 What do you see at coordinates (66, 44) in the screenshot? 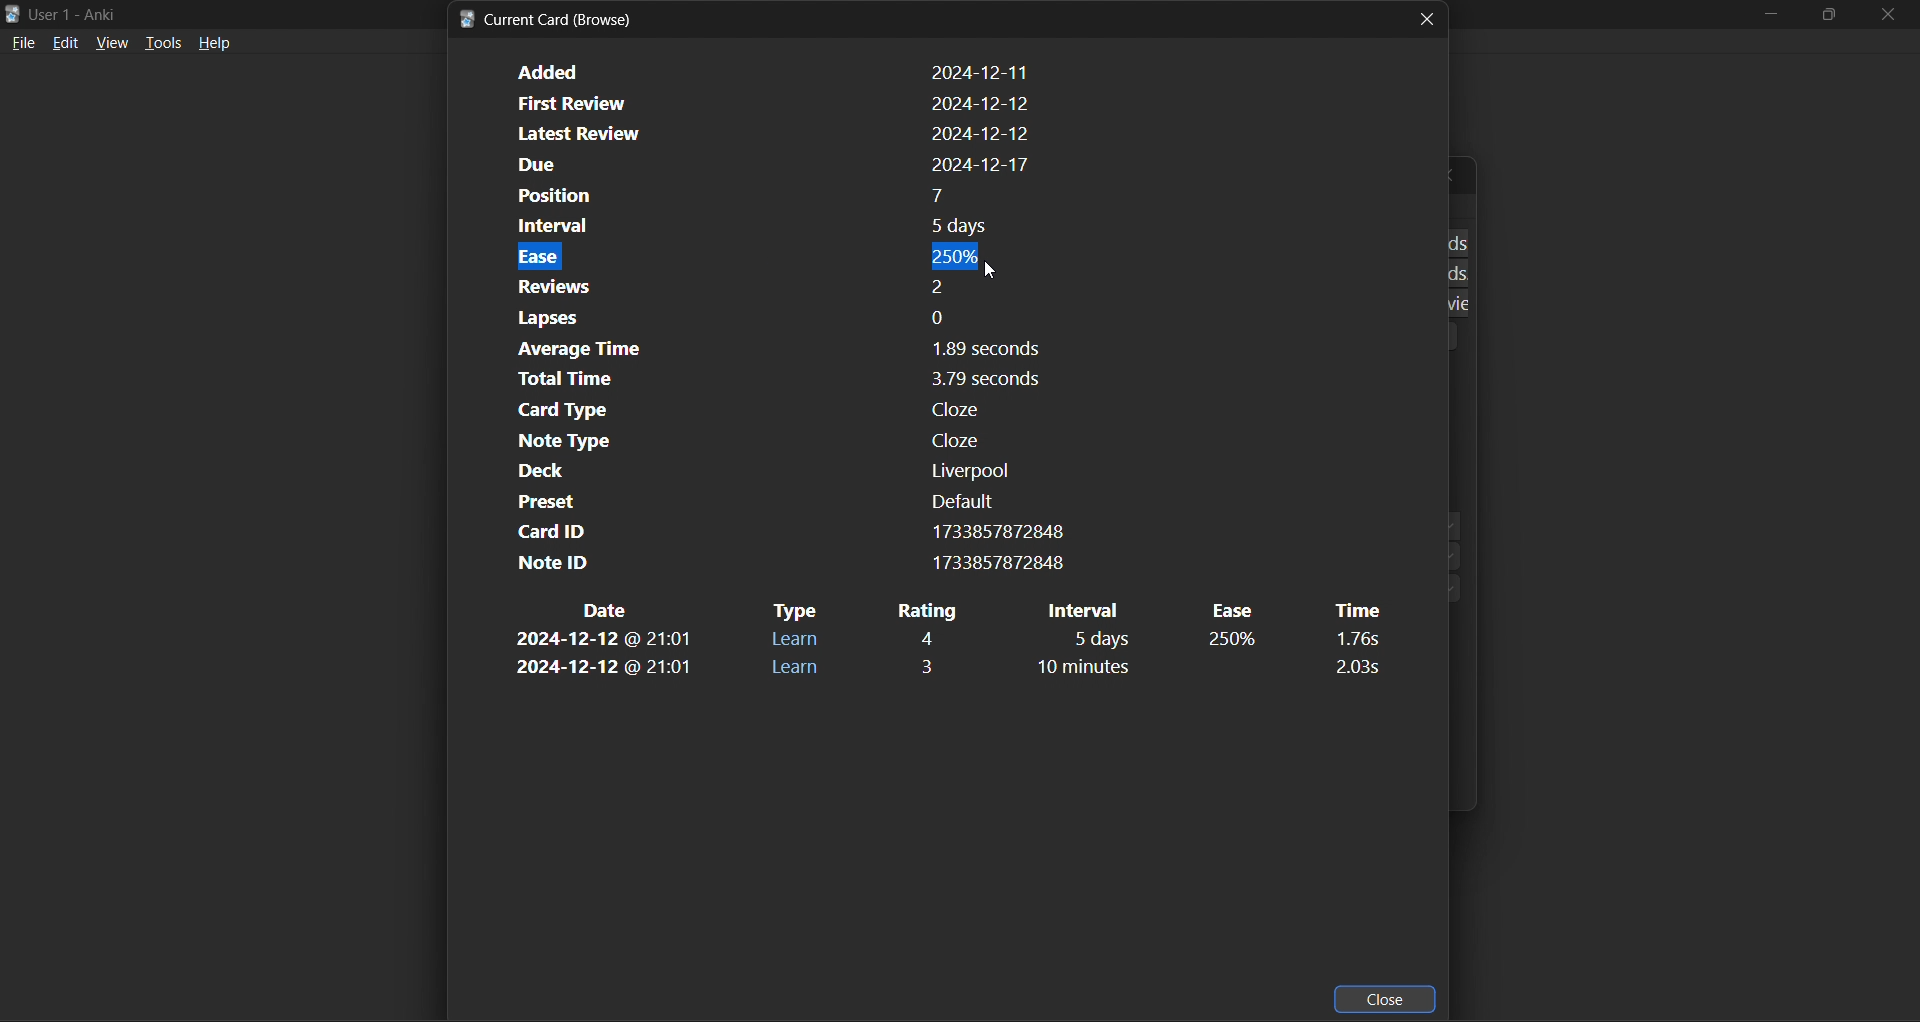
I see `edit` at bounding box center [66, 44].